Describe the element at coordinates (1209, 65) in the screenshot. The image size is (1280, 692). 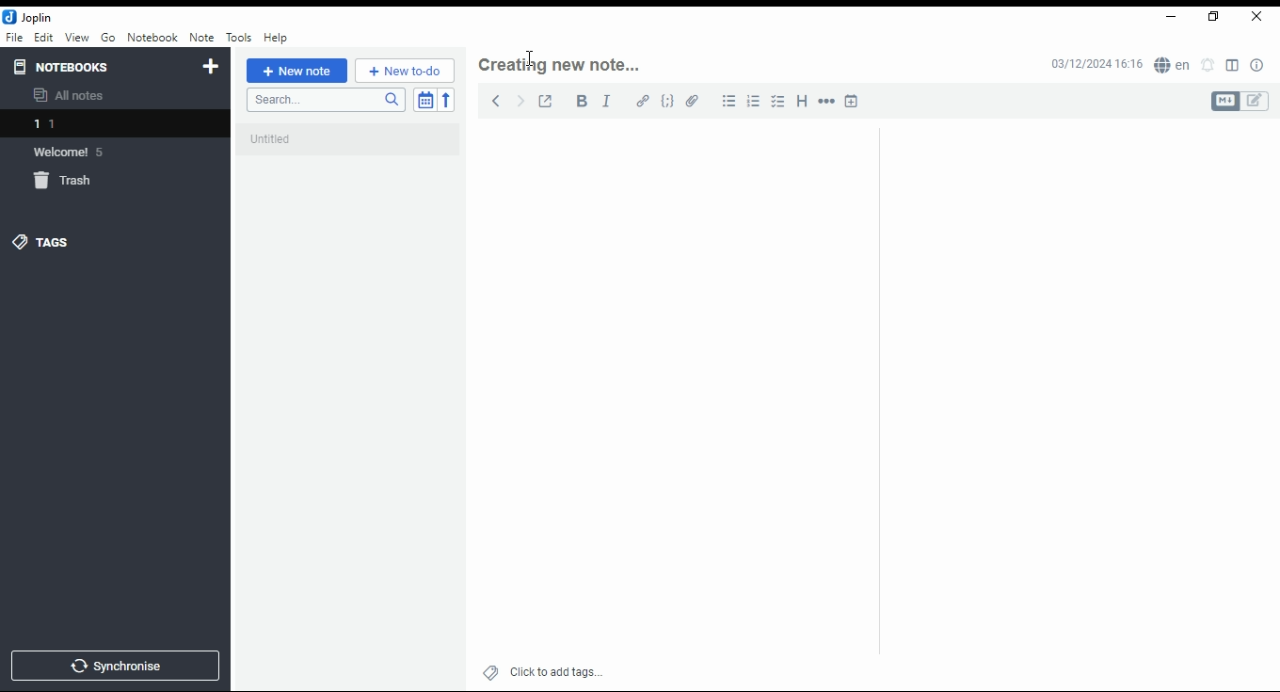
I see `set alarm` at that location.